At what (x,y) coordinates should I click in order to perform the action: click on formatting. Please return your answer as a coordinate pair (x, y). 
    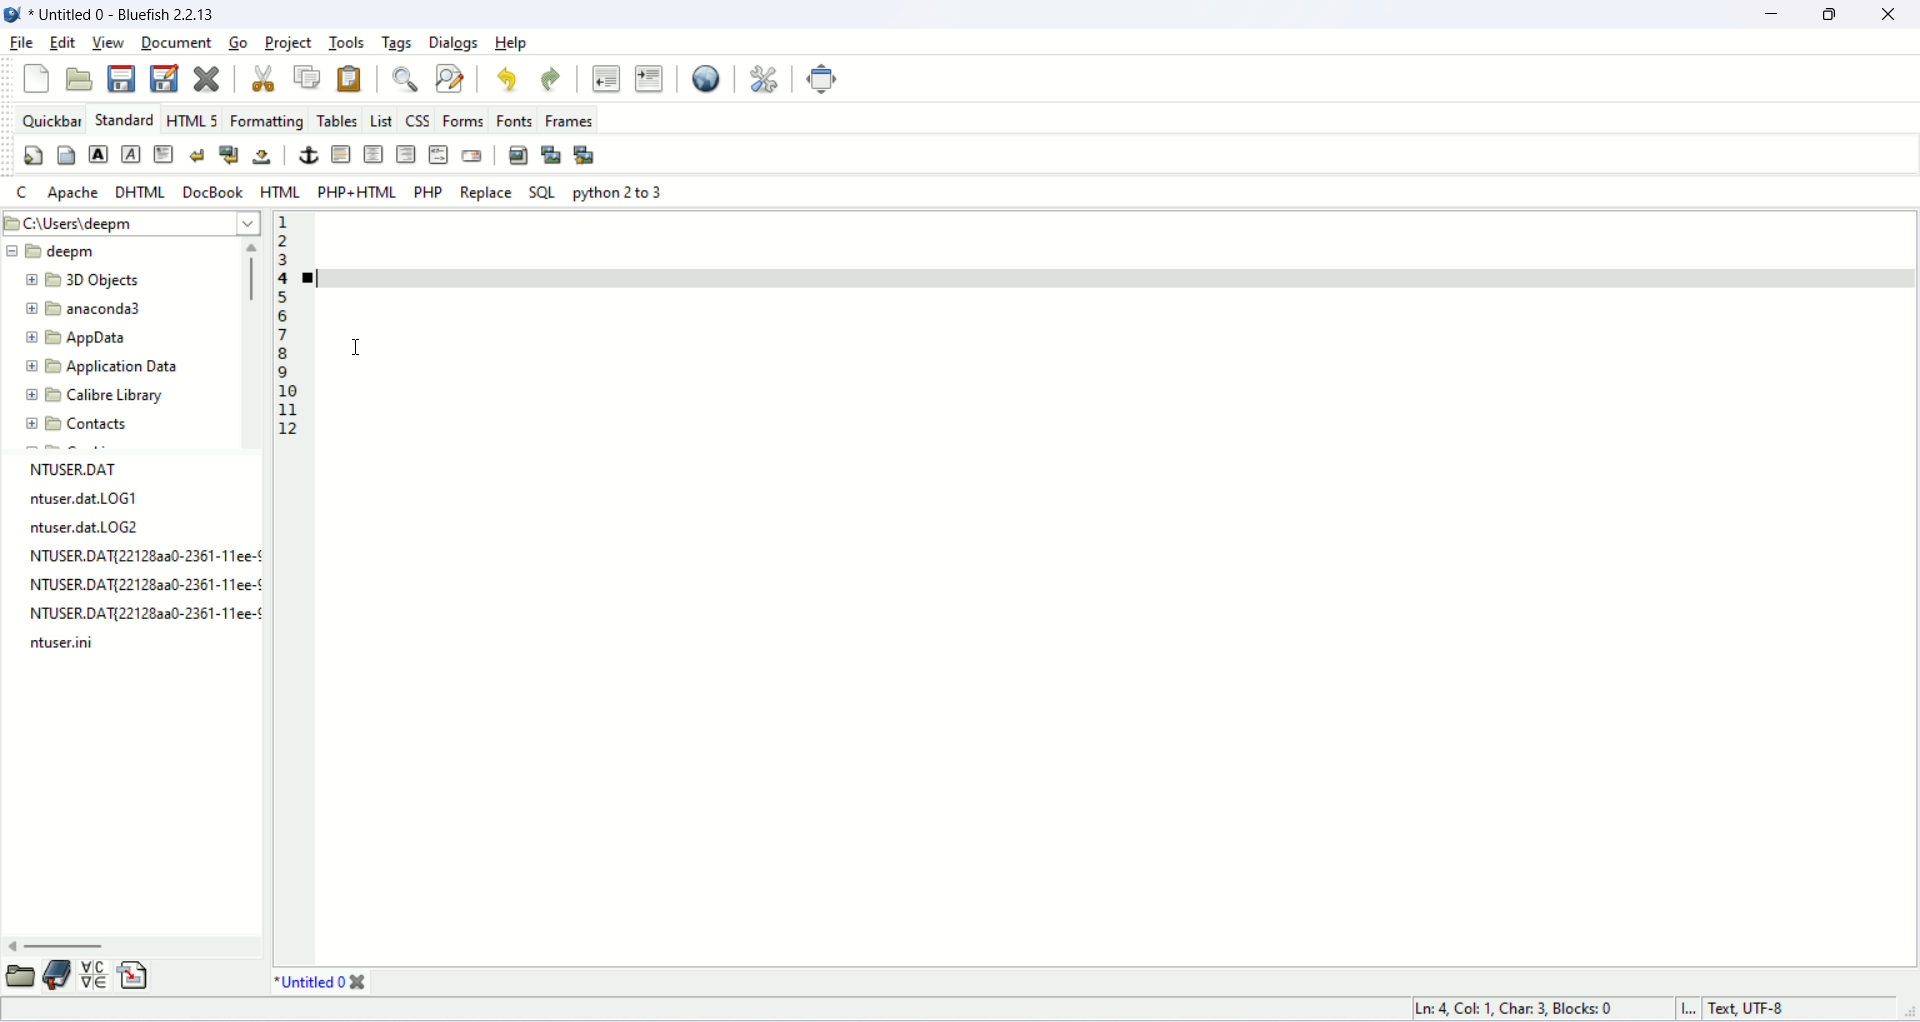
    Looking at the image, I should click on (270, 121).